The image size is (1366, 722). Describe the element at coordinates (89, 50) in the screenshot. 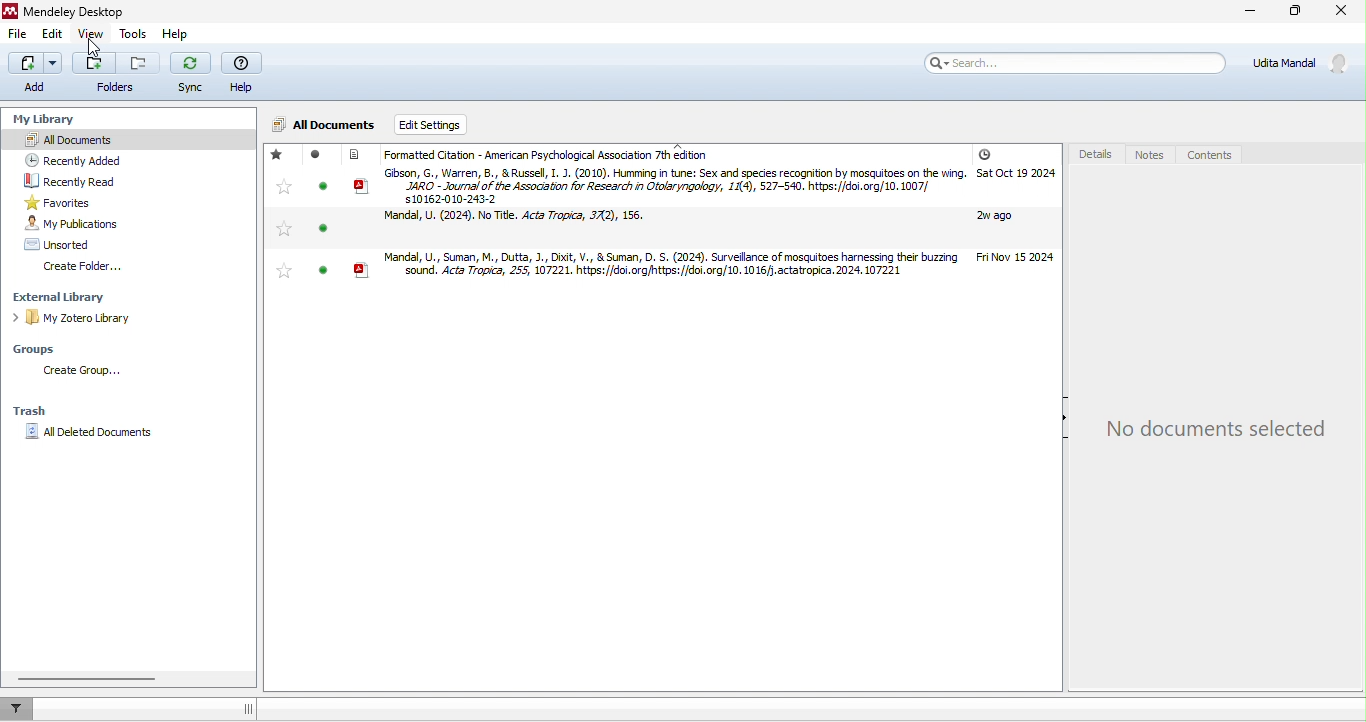

I see `cursor movement` at that location.